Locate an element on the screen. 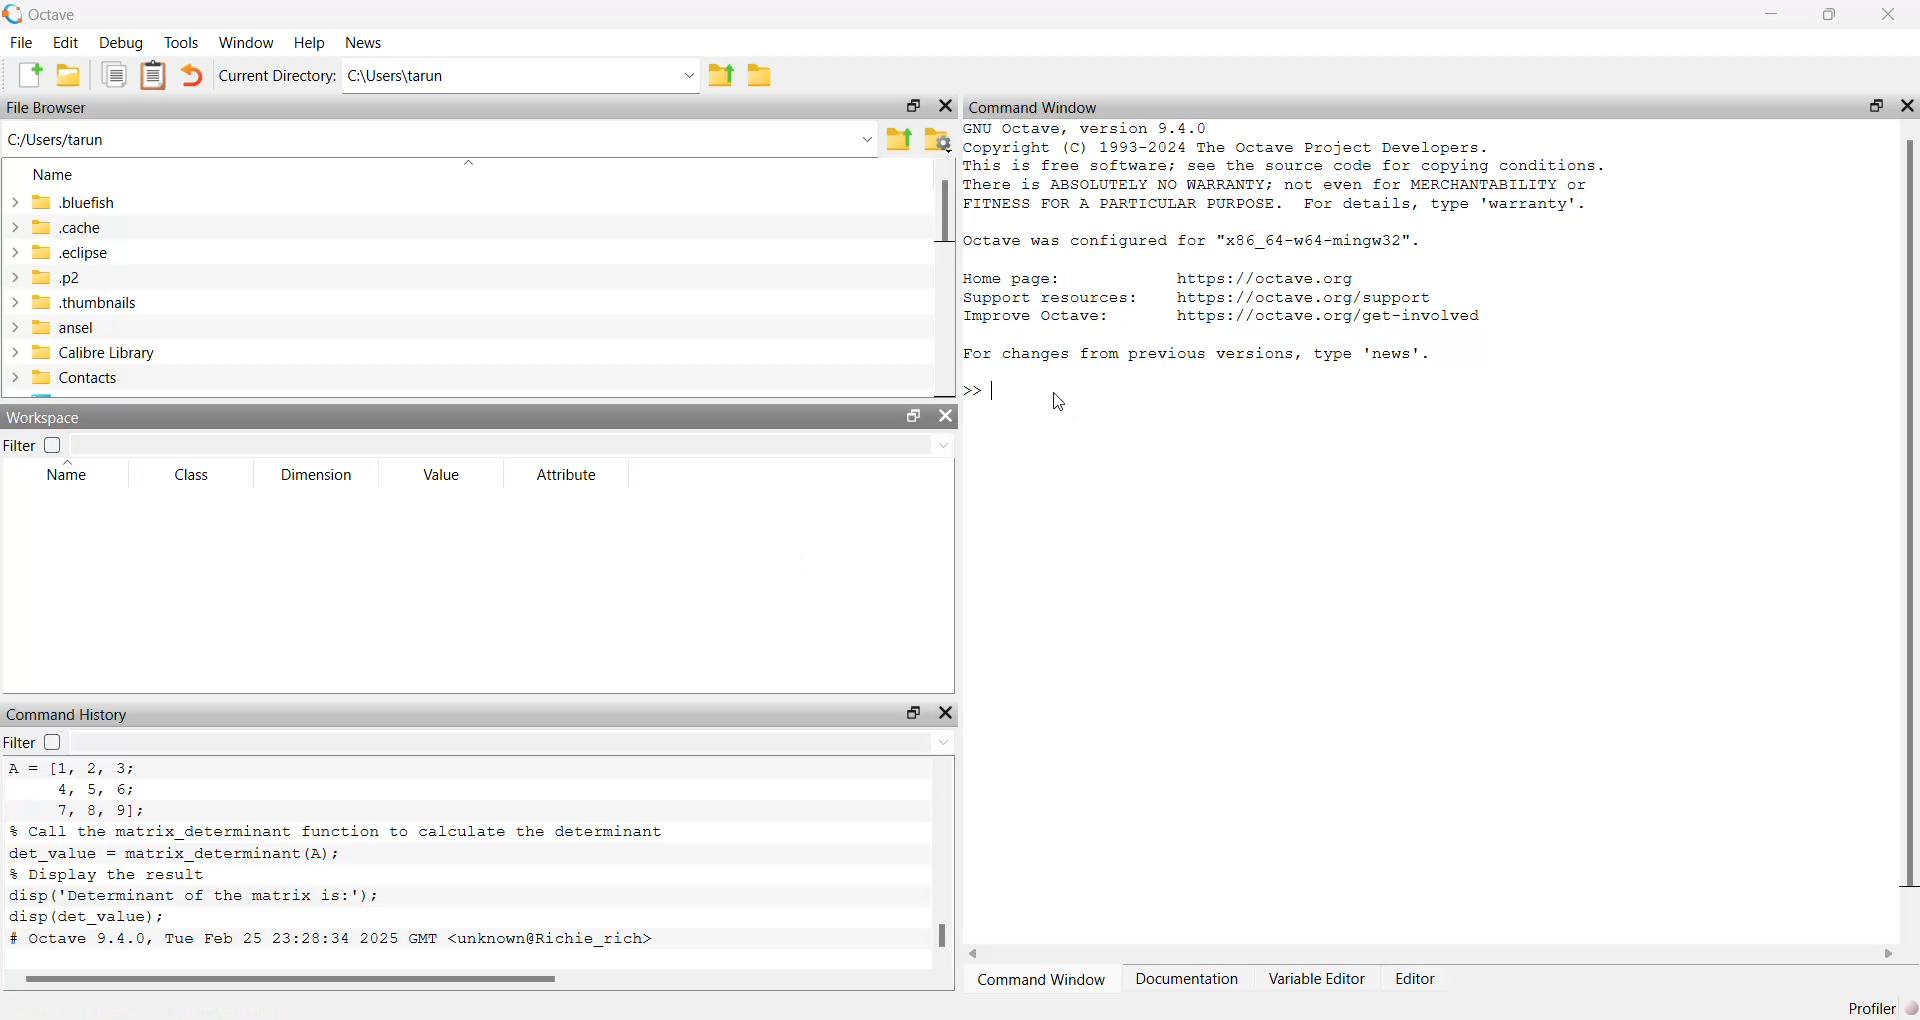 The image size is (1920, 1020). undo is located at coordinates (194, 76).